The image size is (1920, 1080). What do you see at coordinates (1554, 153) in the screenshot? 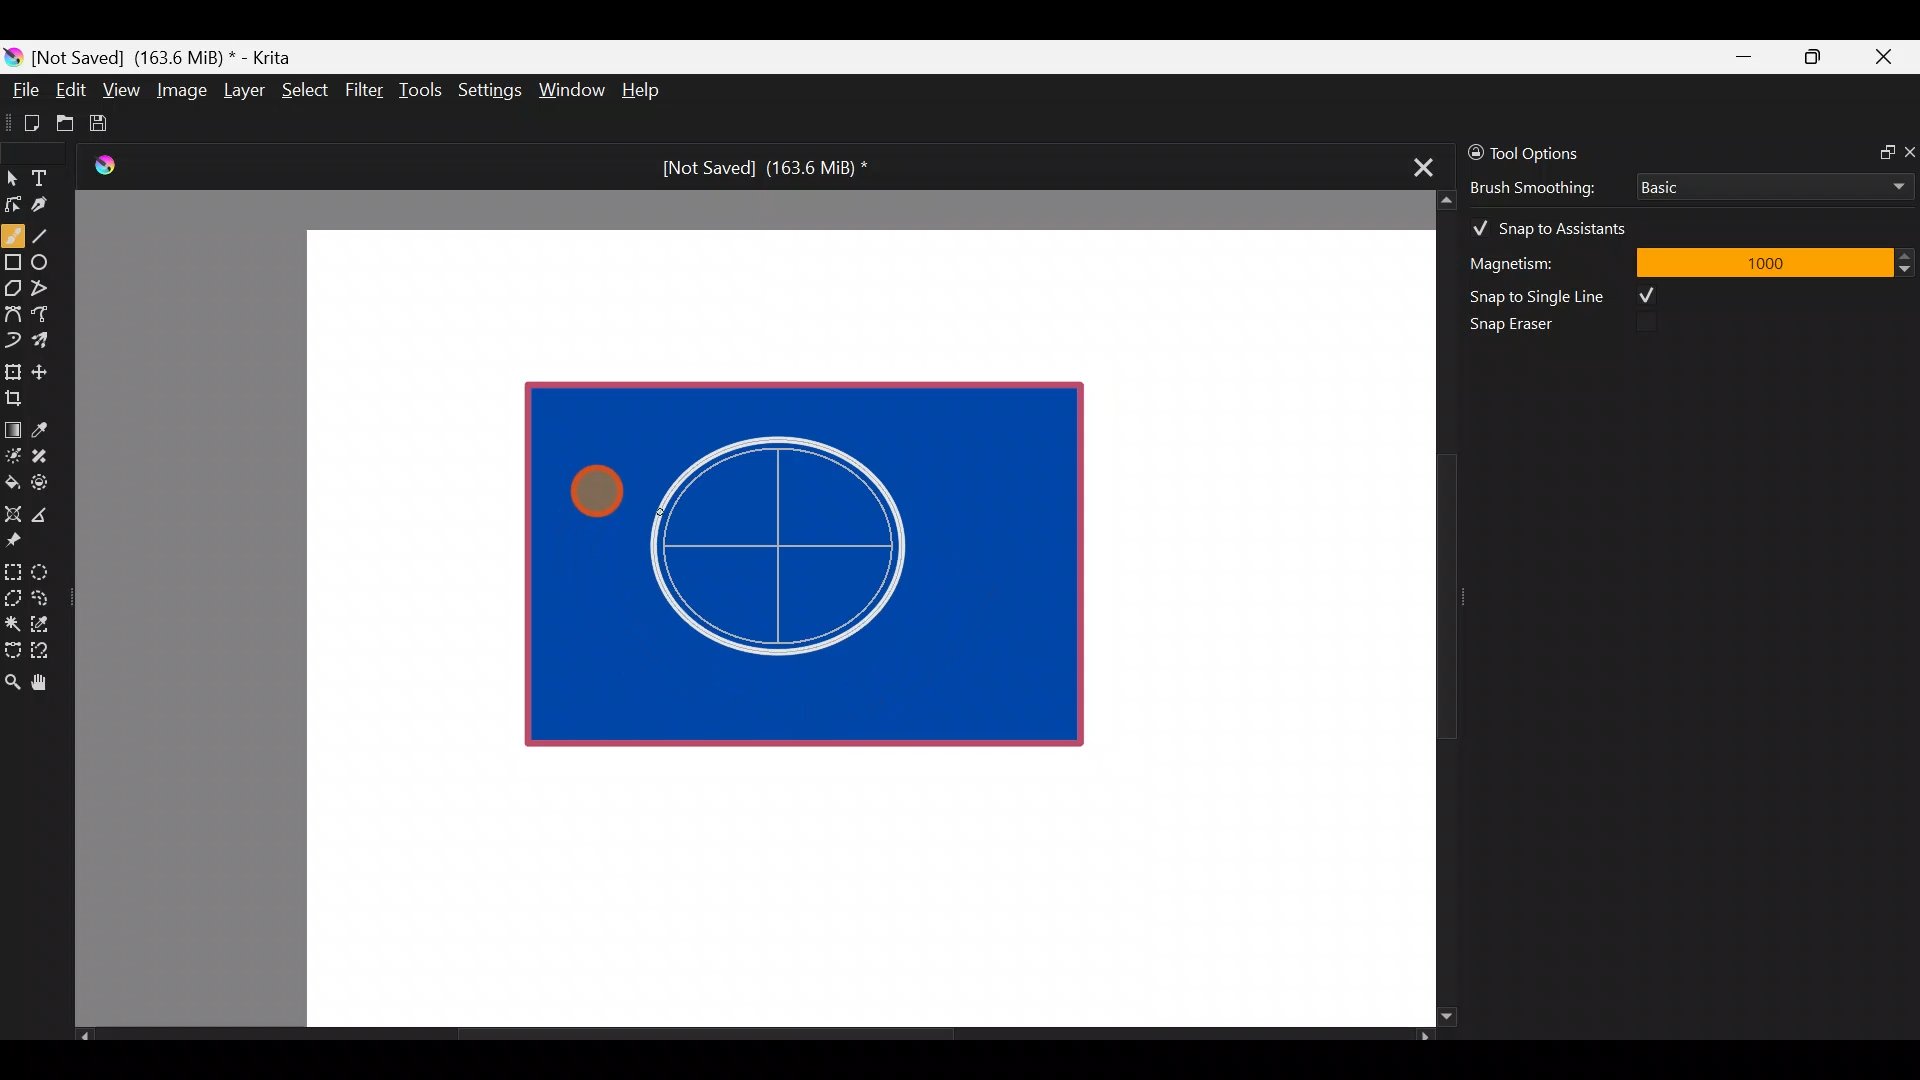
I see `Tool options` at bounding box center [1554, 153].